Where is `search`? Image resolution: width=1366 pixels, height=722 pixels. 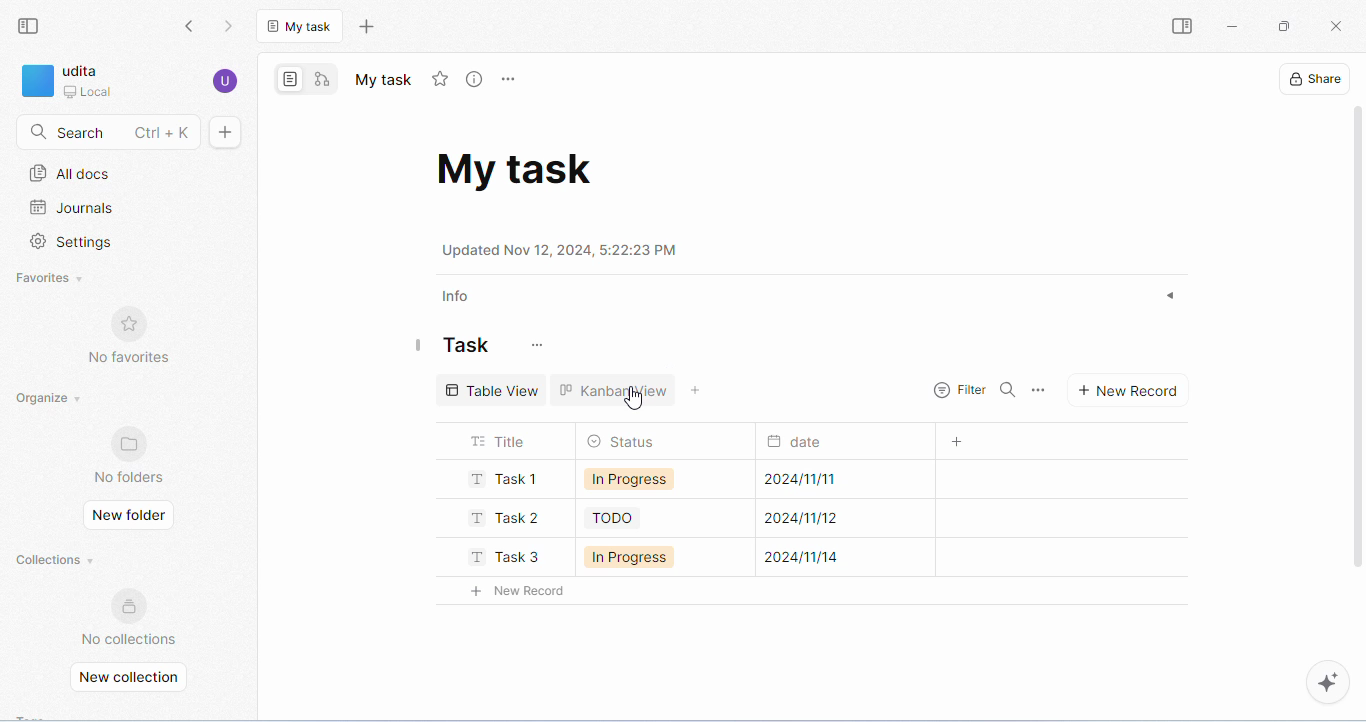
search is located at coordinates (1009, 391).